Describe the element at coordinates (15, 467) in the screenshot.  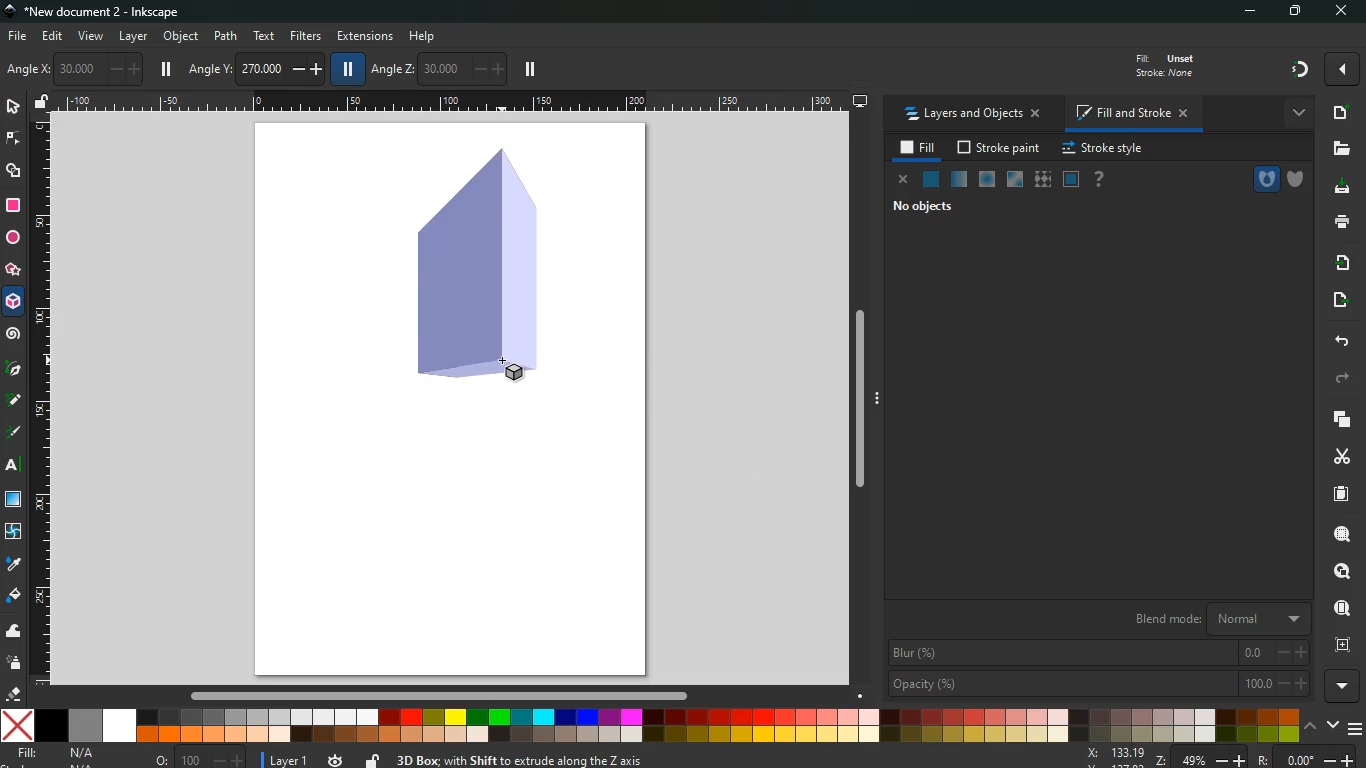
I see `text` at that location.